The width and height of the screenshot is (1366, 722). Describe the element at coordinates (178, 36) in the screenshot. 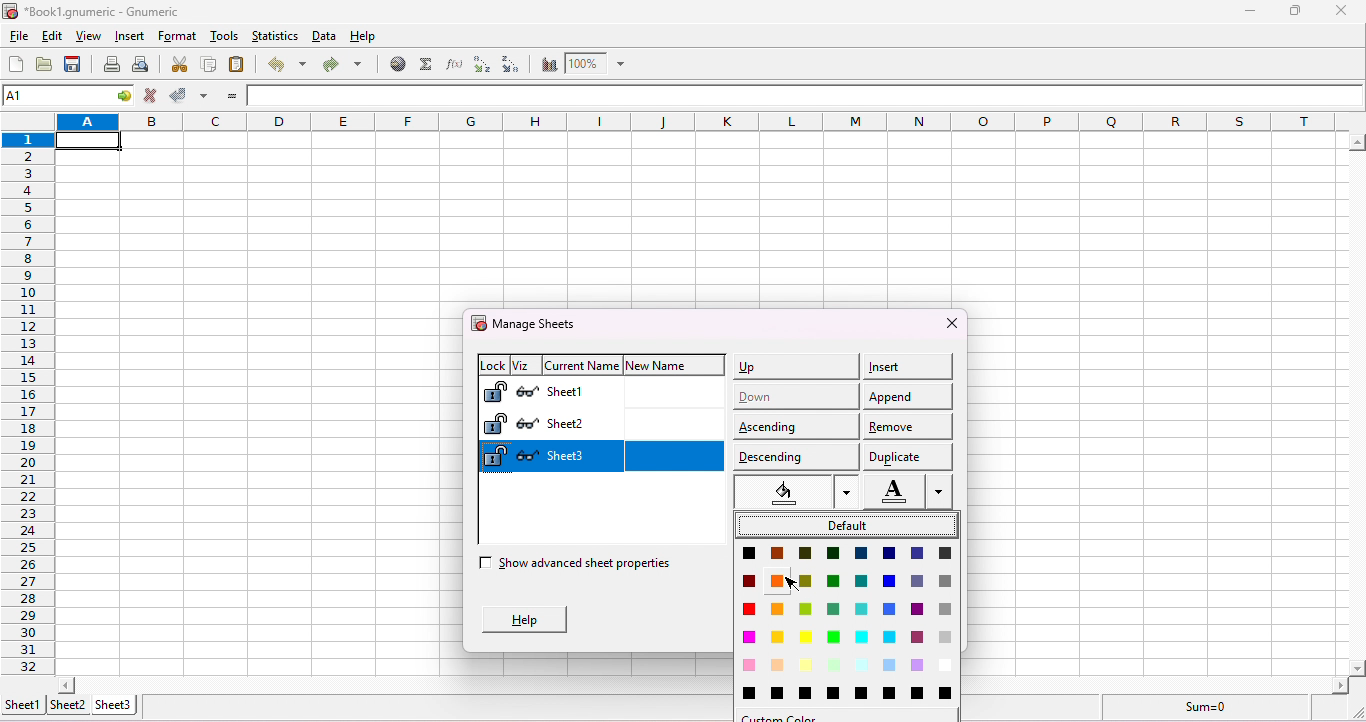

I see `format` at that location.